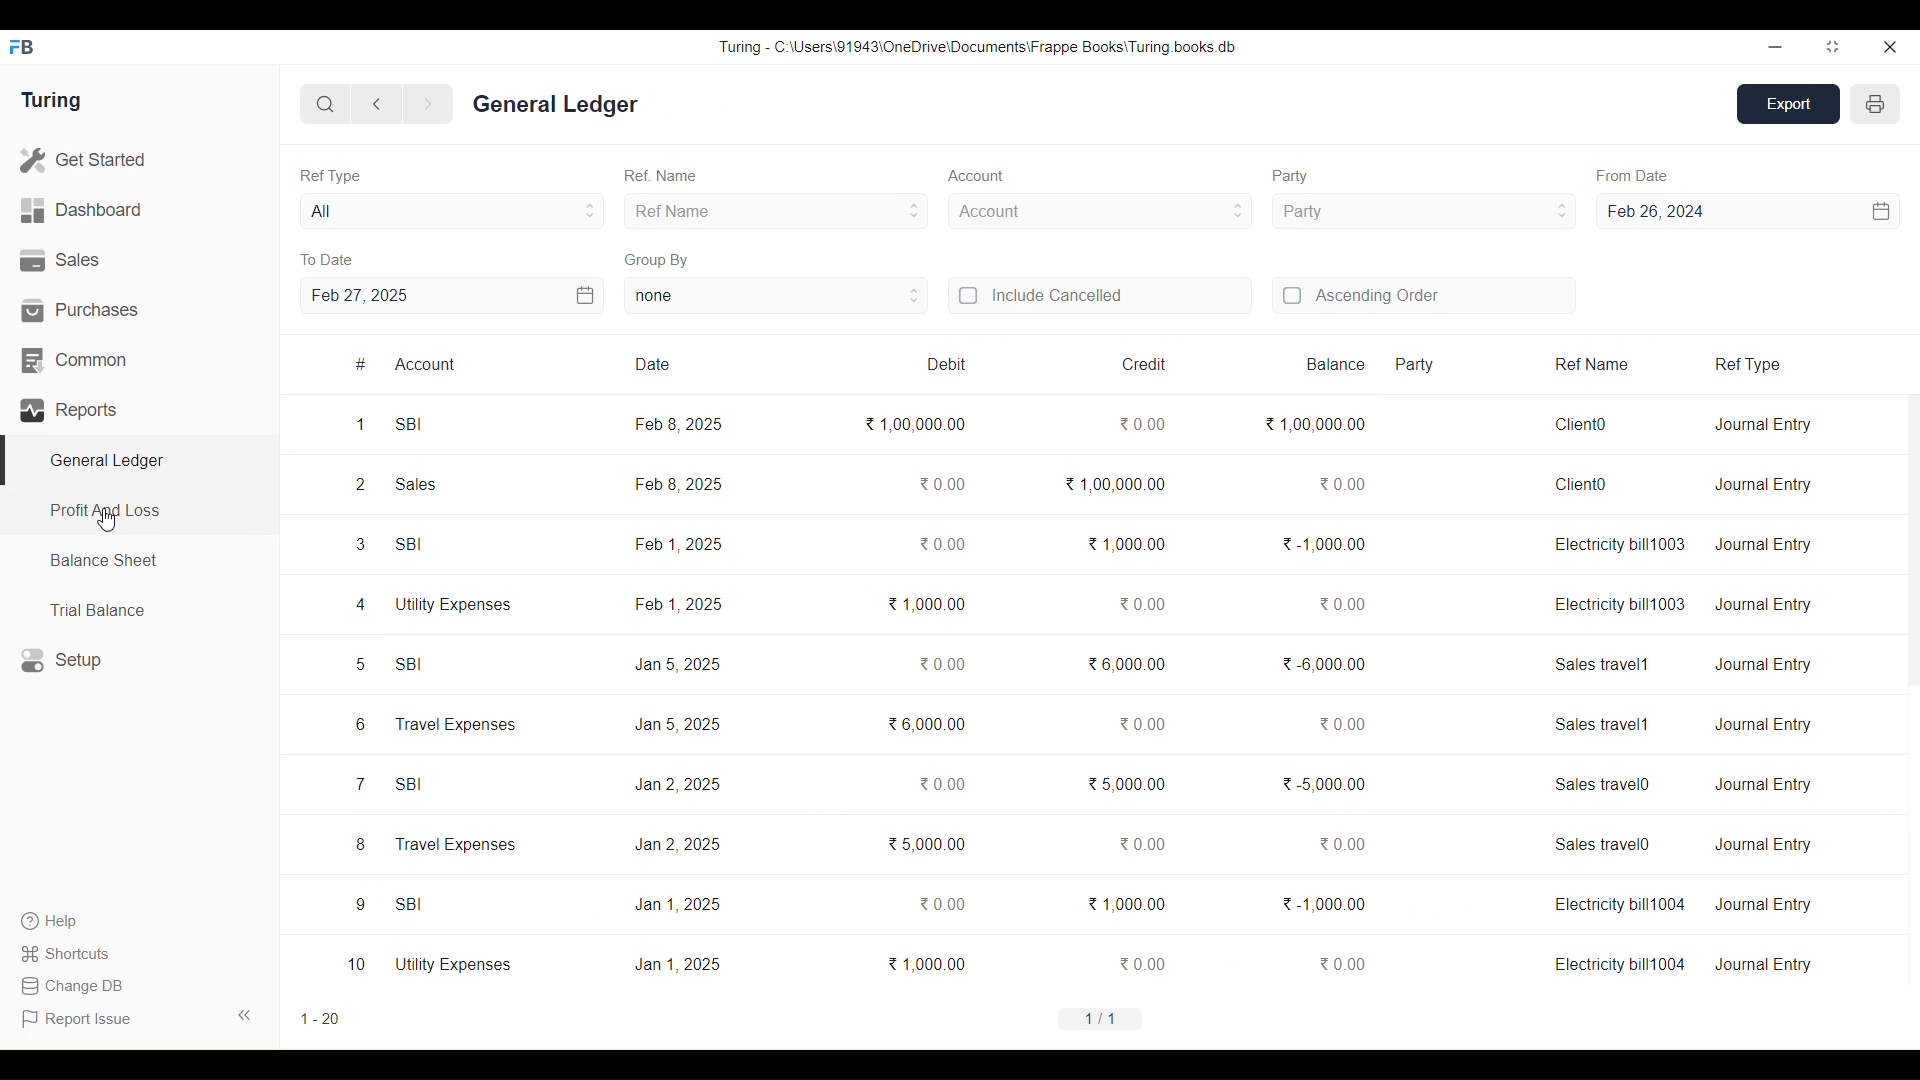 This screenshot has width=1920, height=1080. Describe the element at coordinates (1142, 963) in the screenshot. I see `0.00` at that location.